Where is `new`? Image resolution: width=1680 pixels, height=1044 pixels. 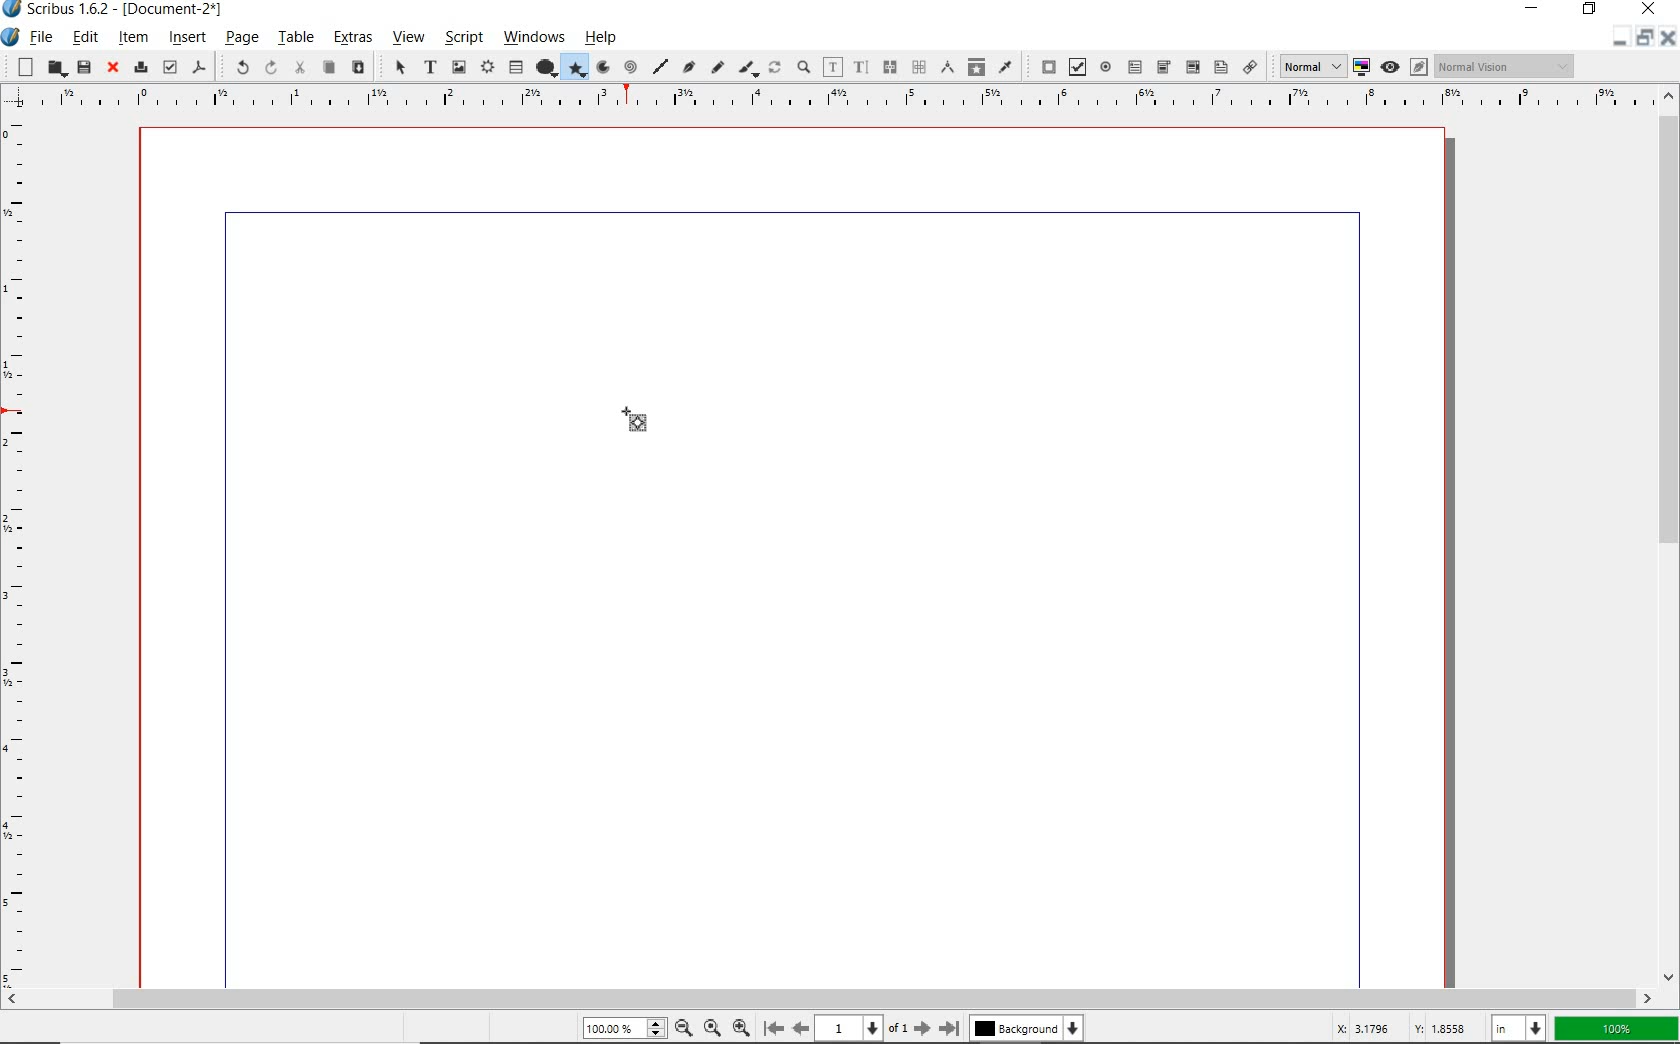
new is located at coordinates (21, 67).